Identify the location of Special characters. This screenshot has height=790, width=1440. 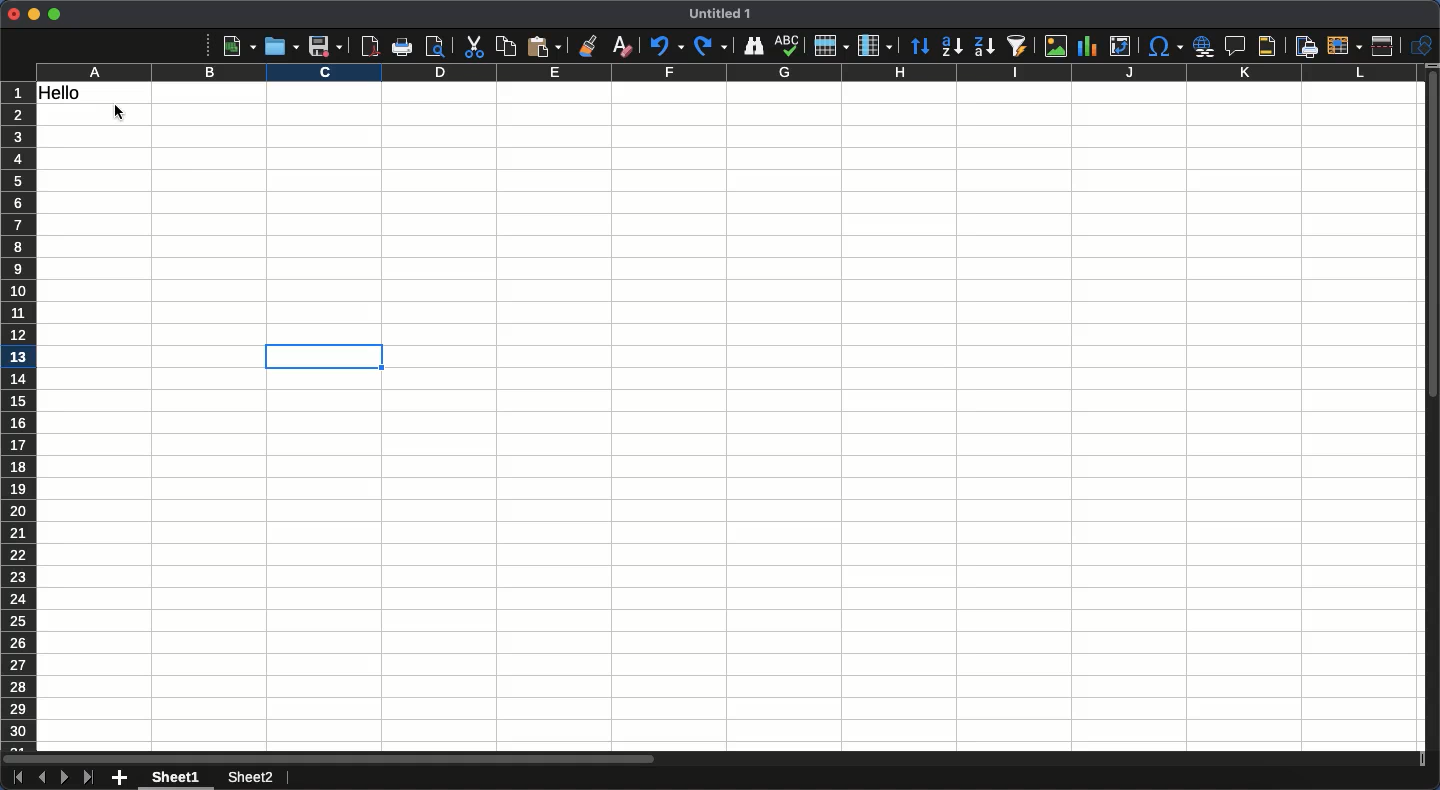
(1164, 46).